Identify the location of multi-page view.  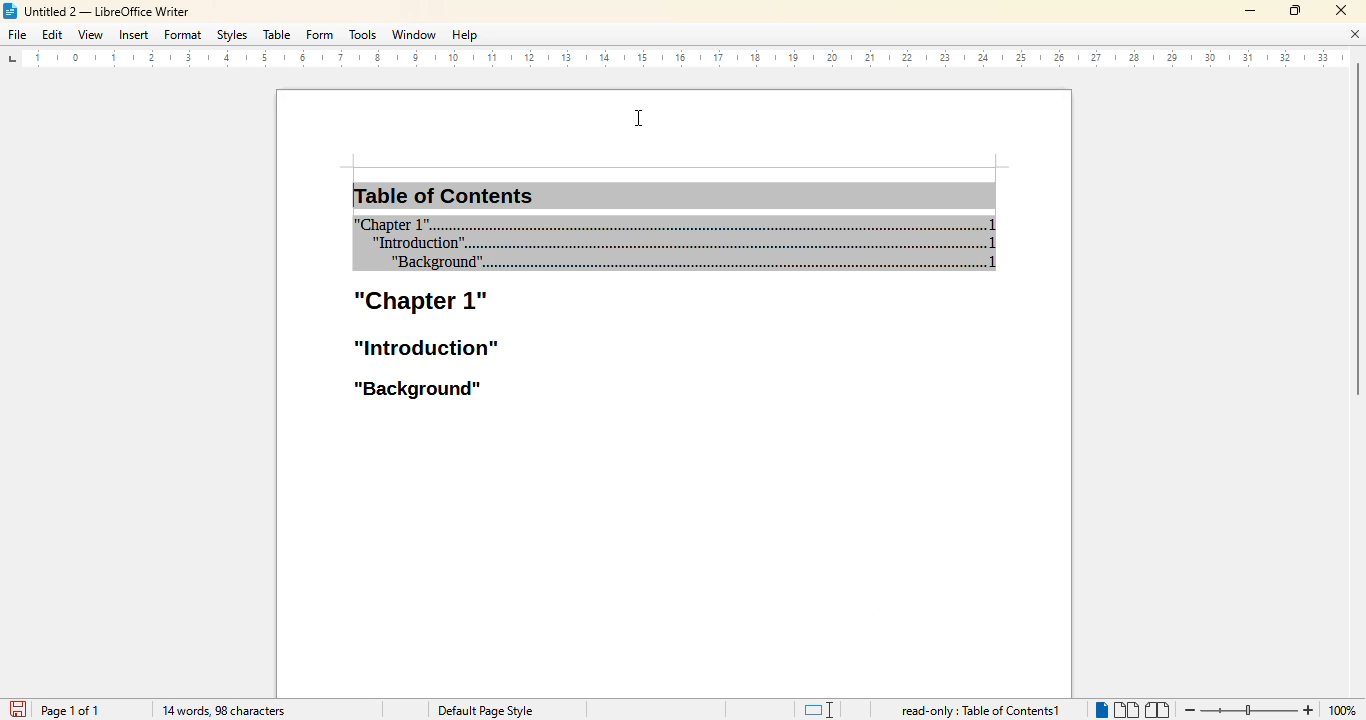
(1126, 709).